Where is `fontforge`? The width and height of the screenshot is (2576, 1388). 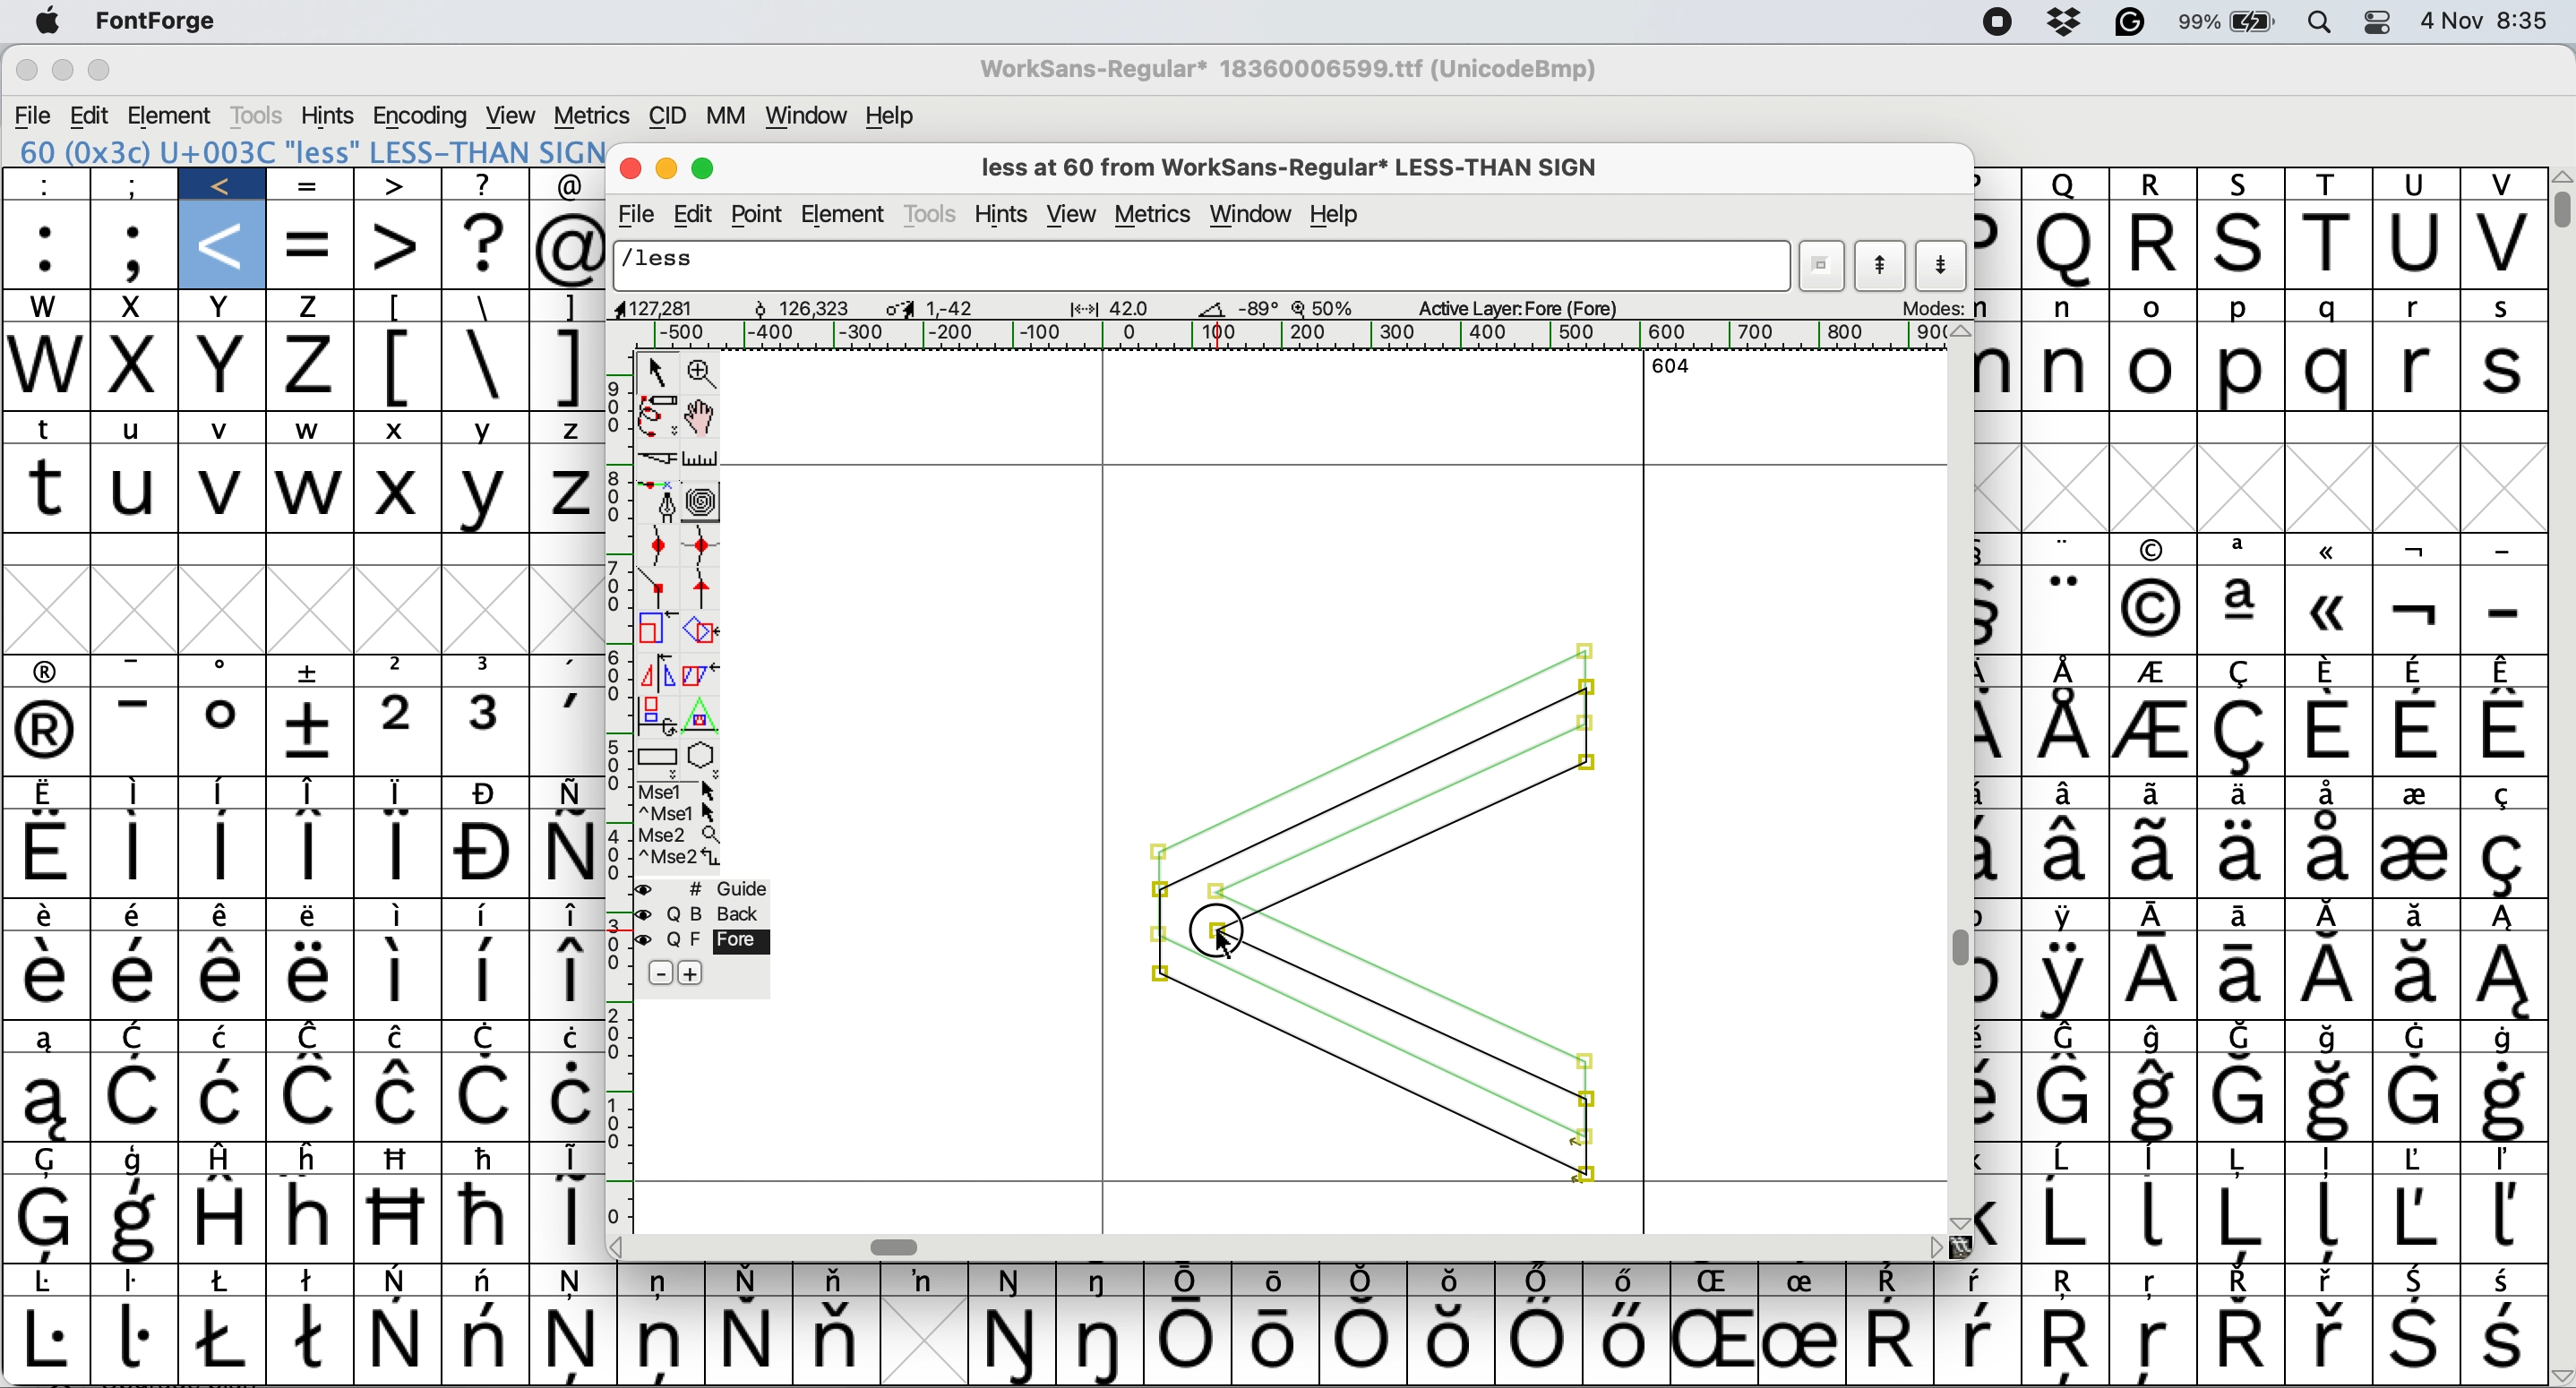
fontforge is located at coordinates (153, 22).